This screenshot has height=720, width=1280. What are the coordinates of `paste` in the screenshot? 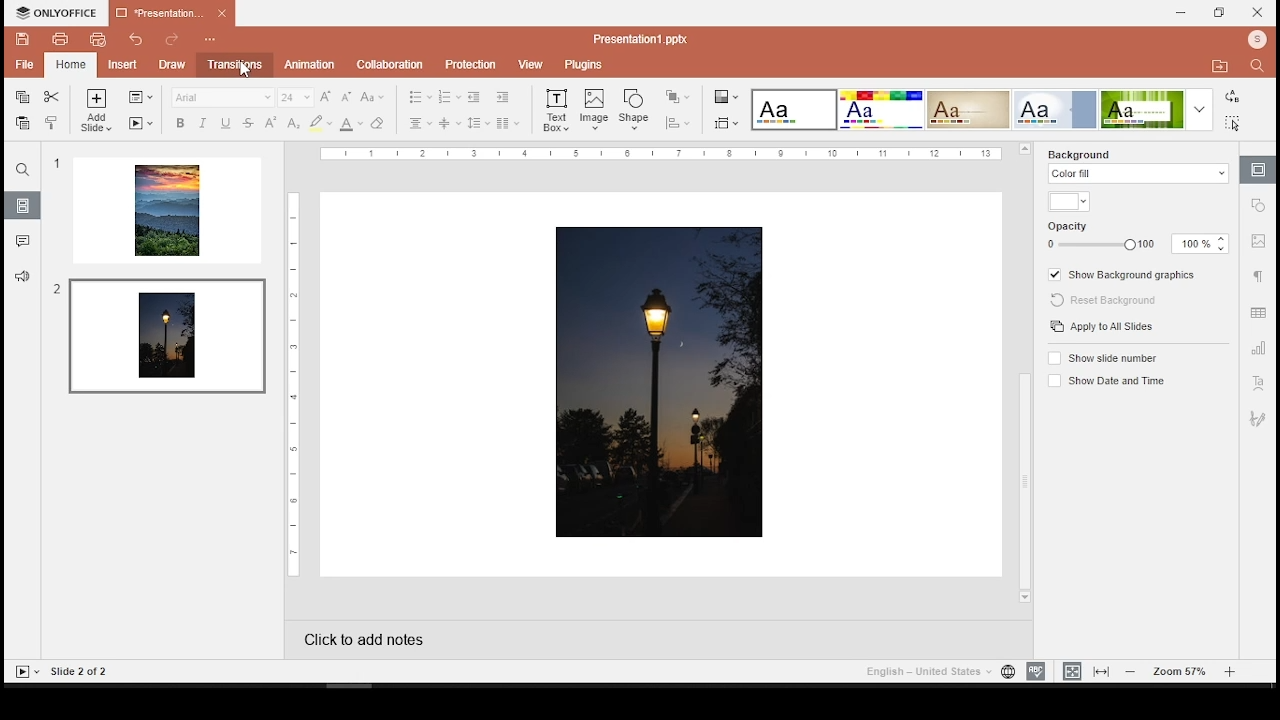 It's located at (23, 123).